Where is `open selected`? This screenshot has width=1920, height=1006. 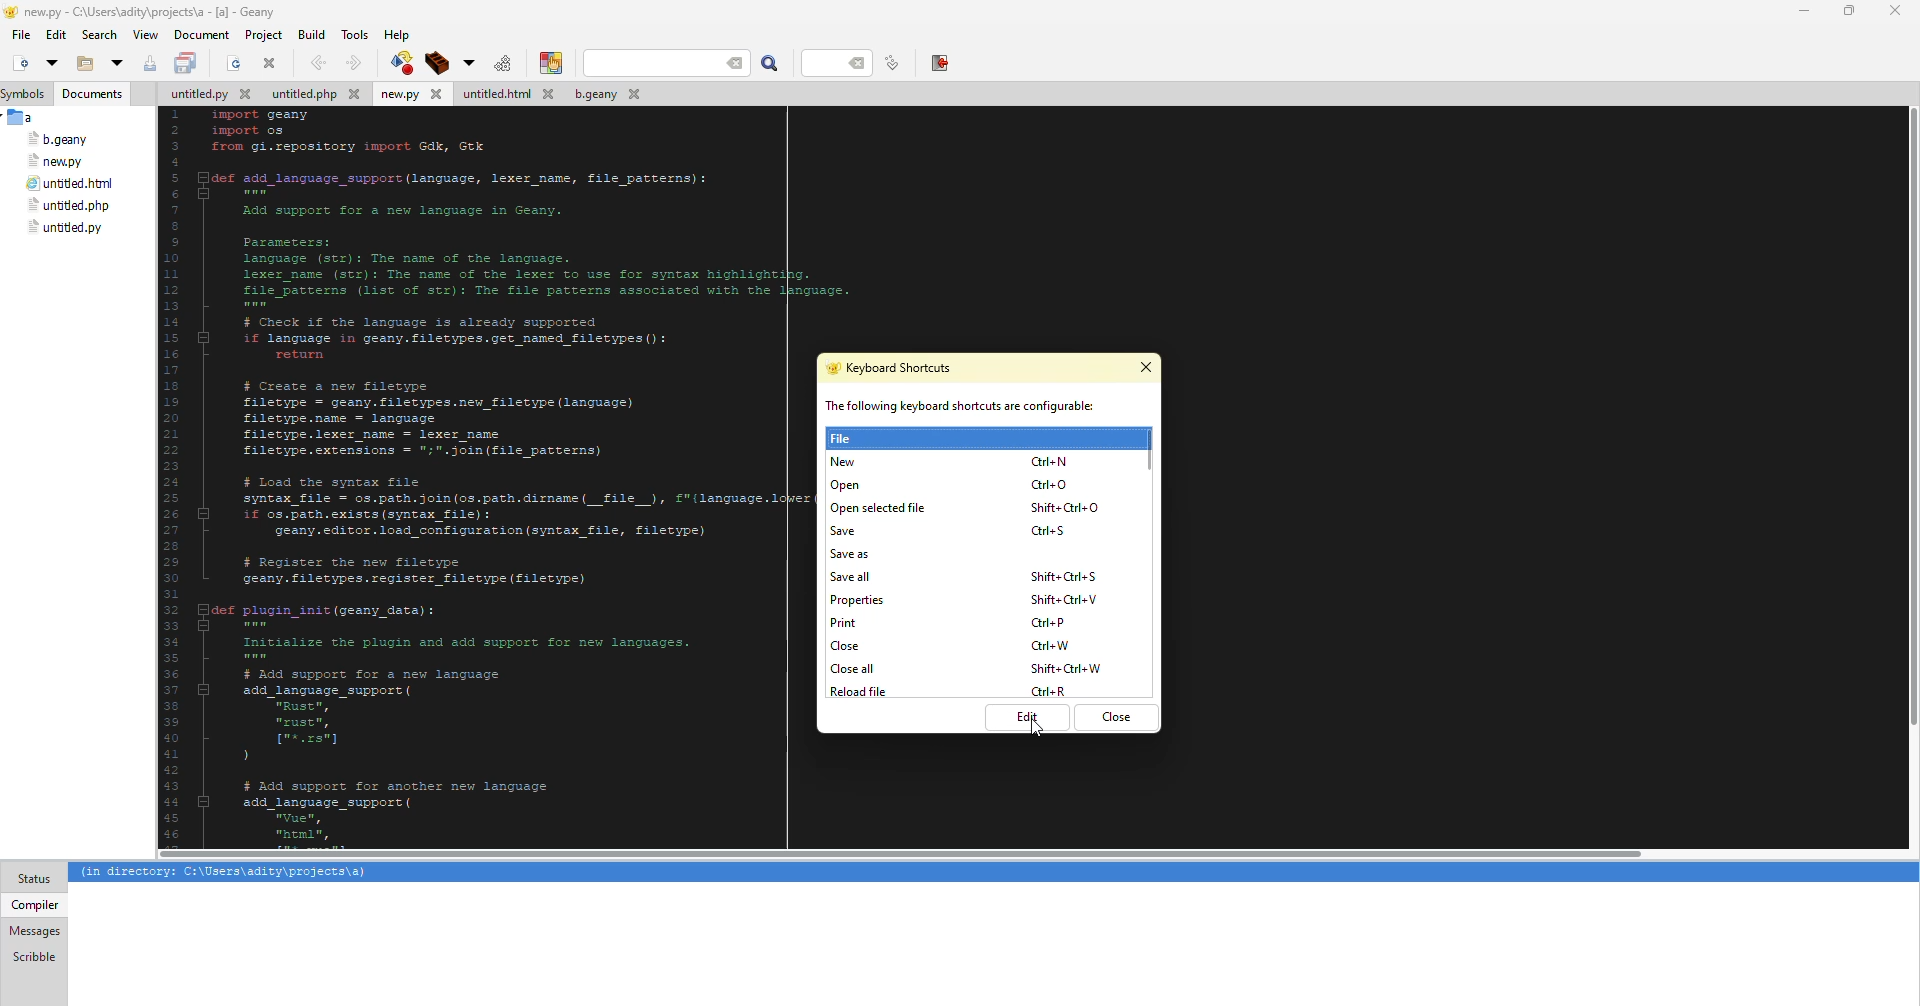
open selected is located at coordinates (886, 507).